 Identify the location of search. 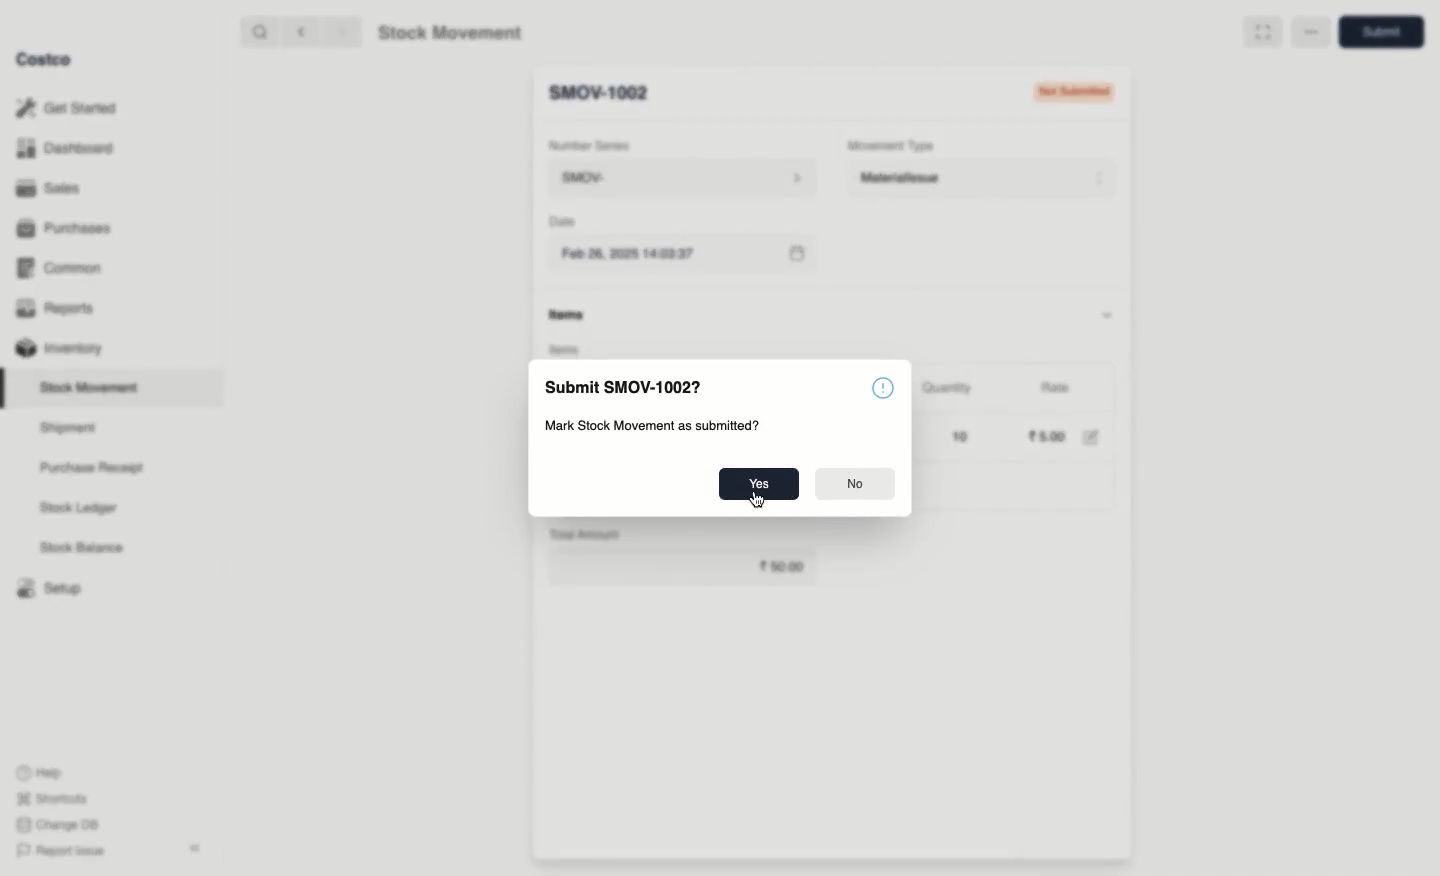
(262, 33).